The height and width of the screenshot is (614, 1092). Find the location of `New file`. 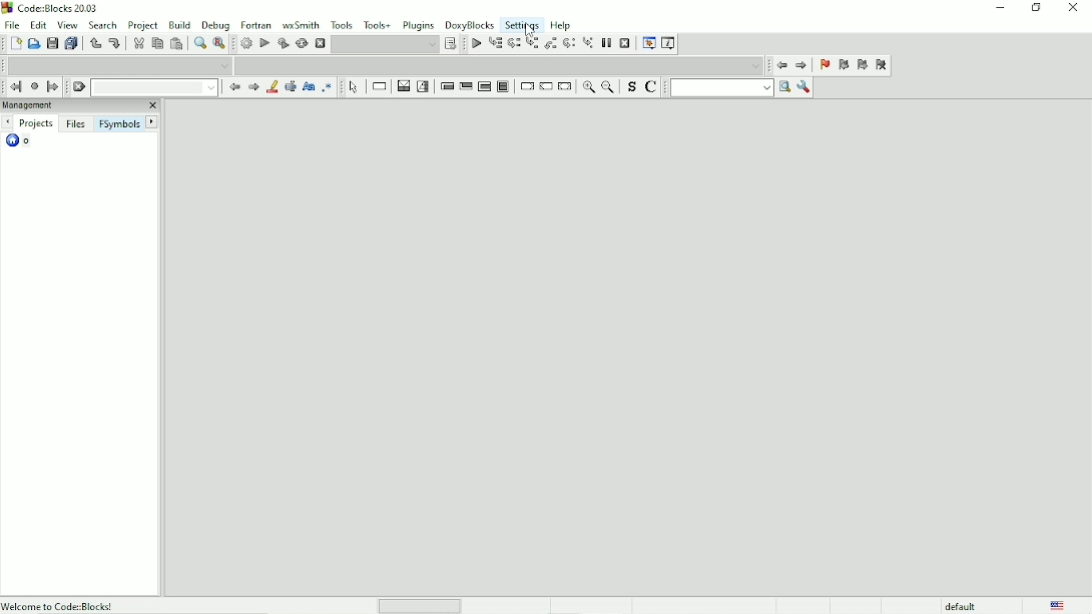

New file is located at coordinates (14, 43).